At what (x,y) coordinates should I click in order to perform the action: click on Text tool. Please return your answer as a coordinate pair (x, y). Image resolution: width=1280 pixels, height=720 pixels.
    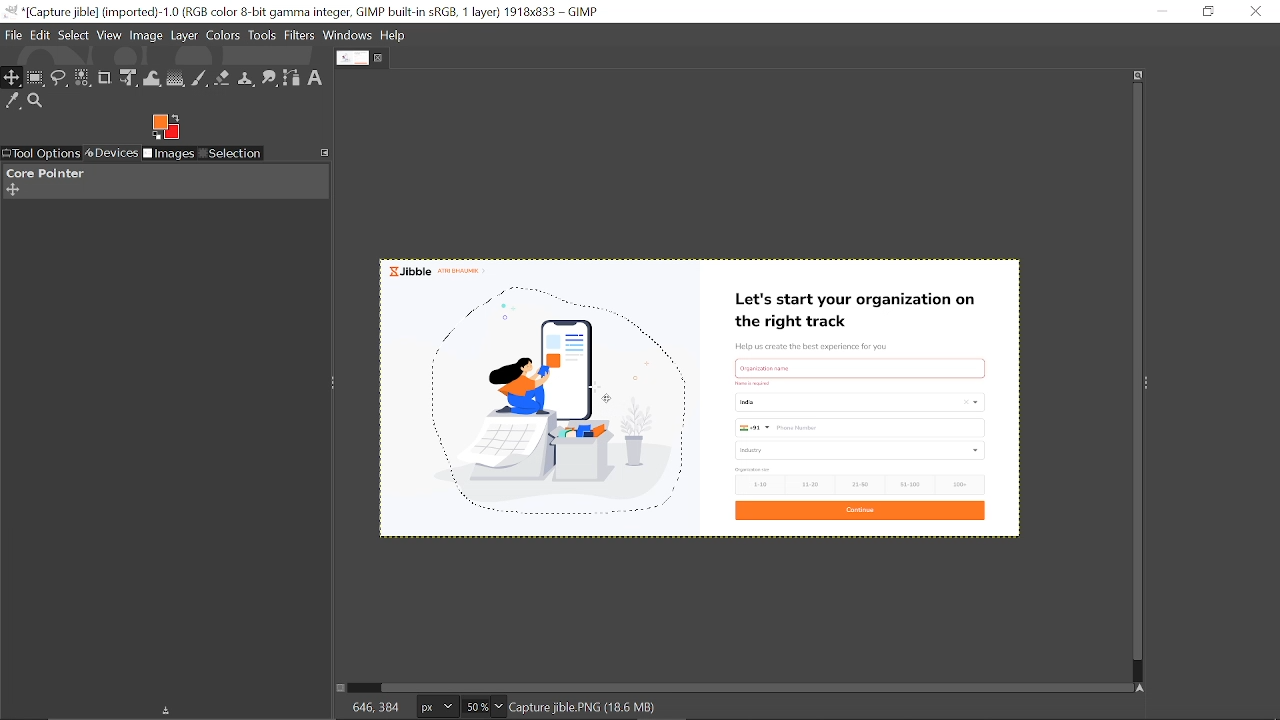
    Looking at the image, I should click on (315, 78).